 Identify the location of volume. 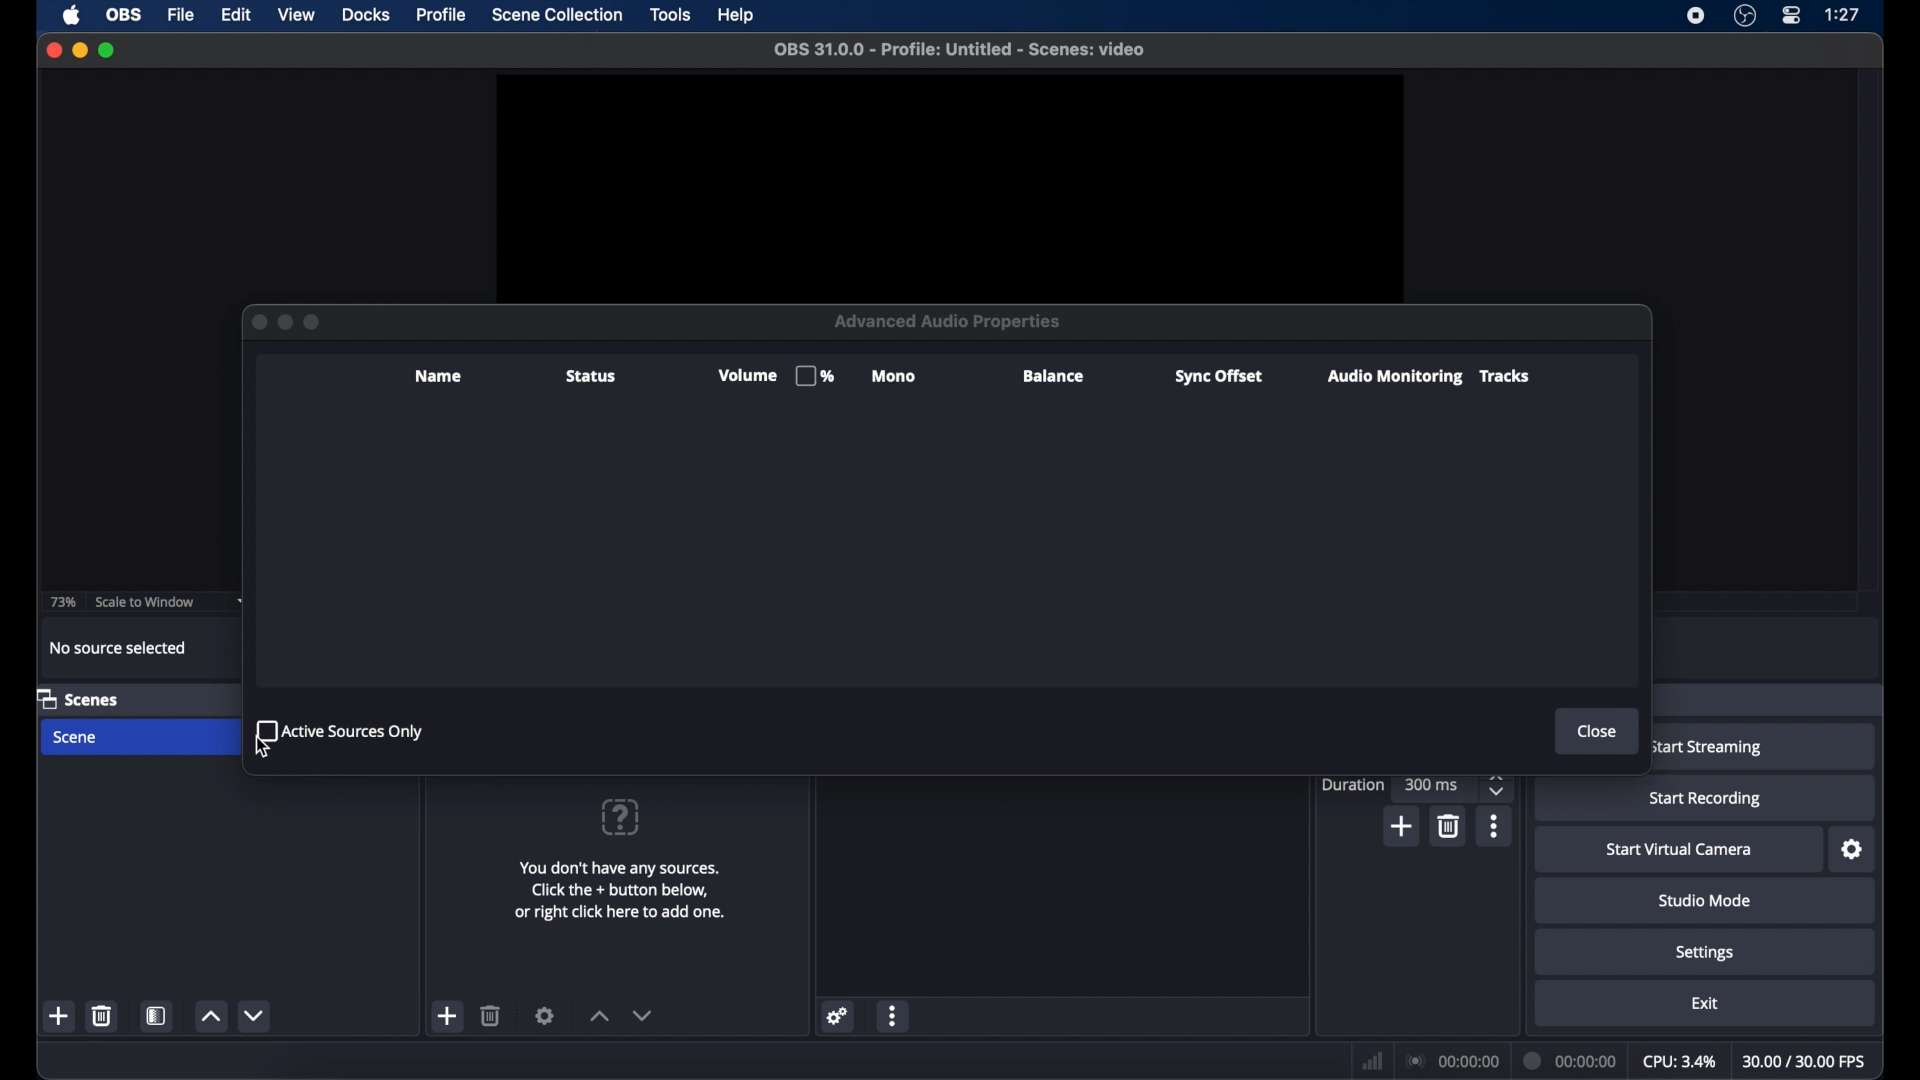
(773, 376).